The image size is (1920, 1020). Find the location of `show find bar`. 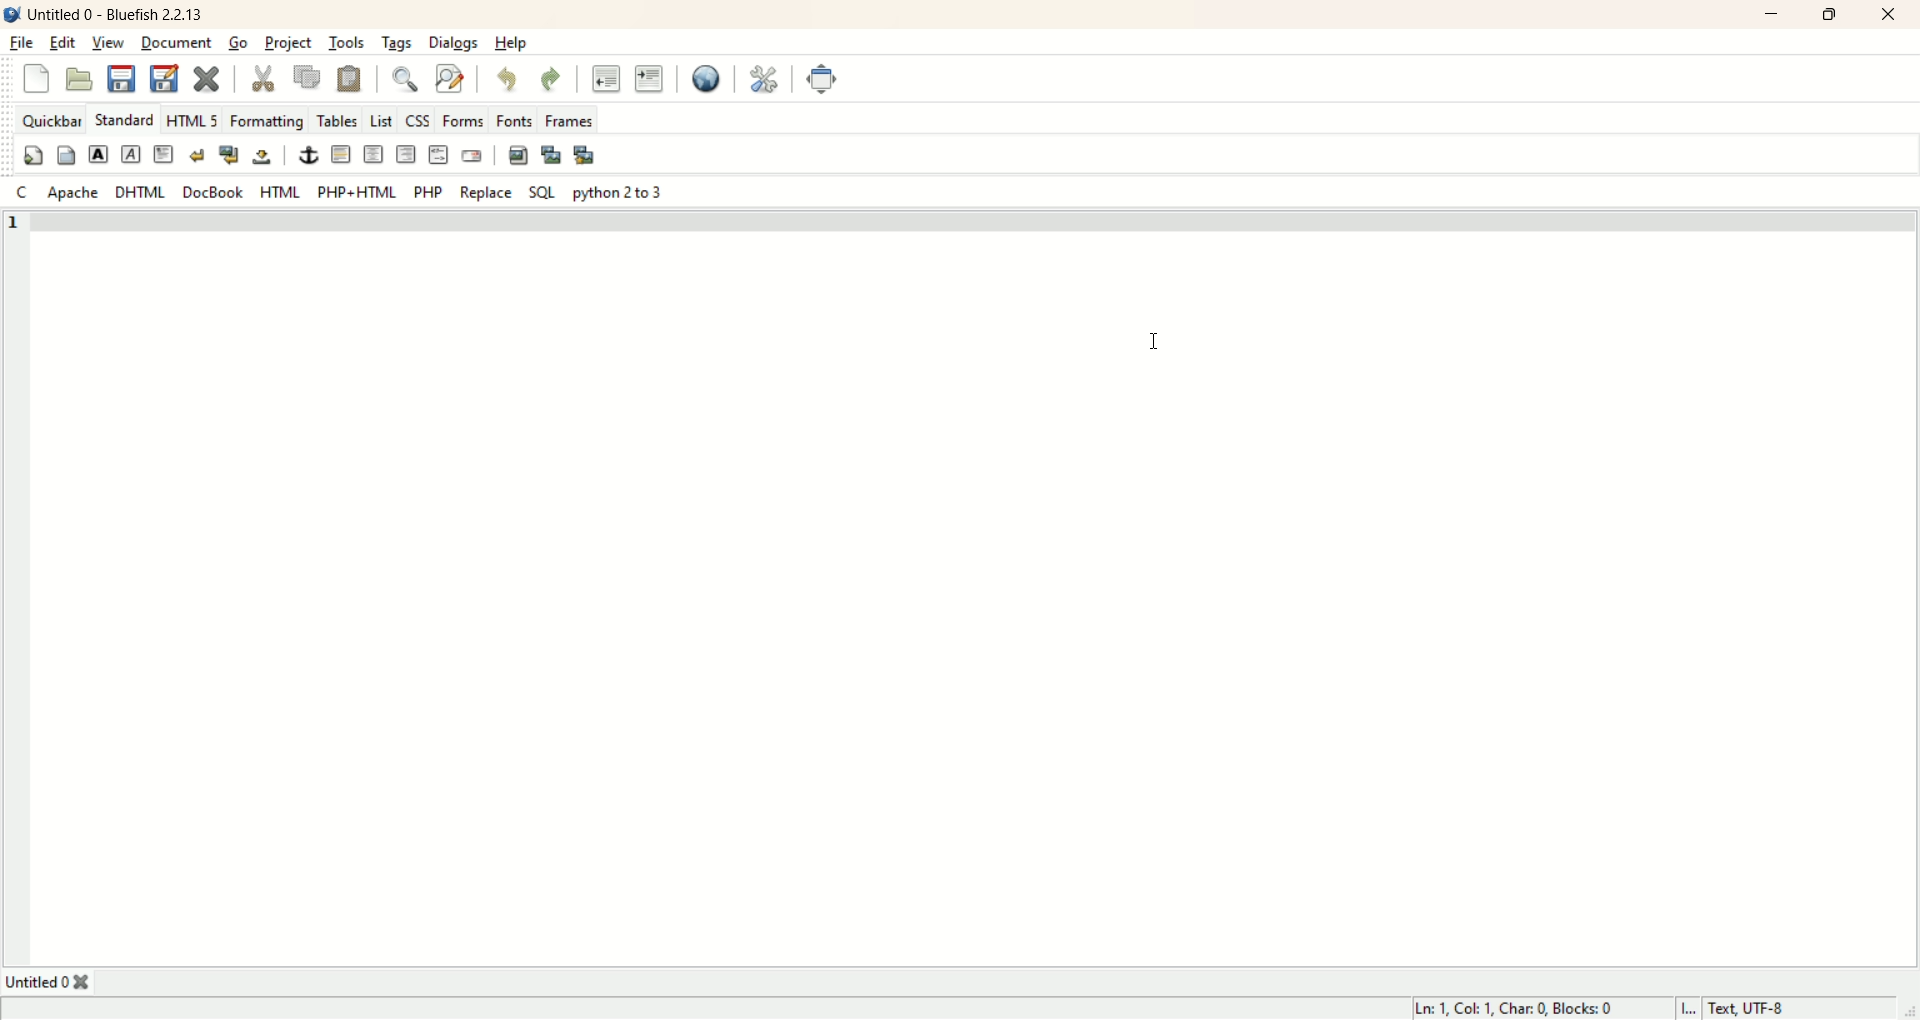

show find bar is located at coordinates (406, 81).